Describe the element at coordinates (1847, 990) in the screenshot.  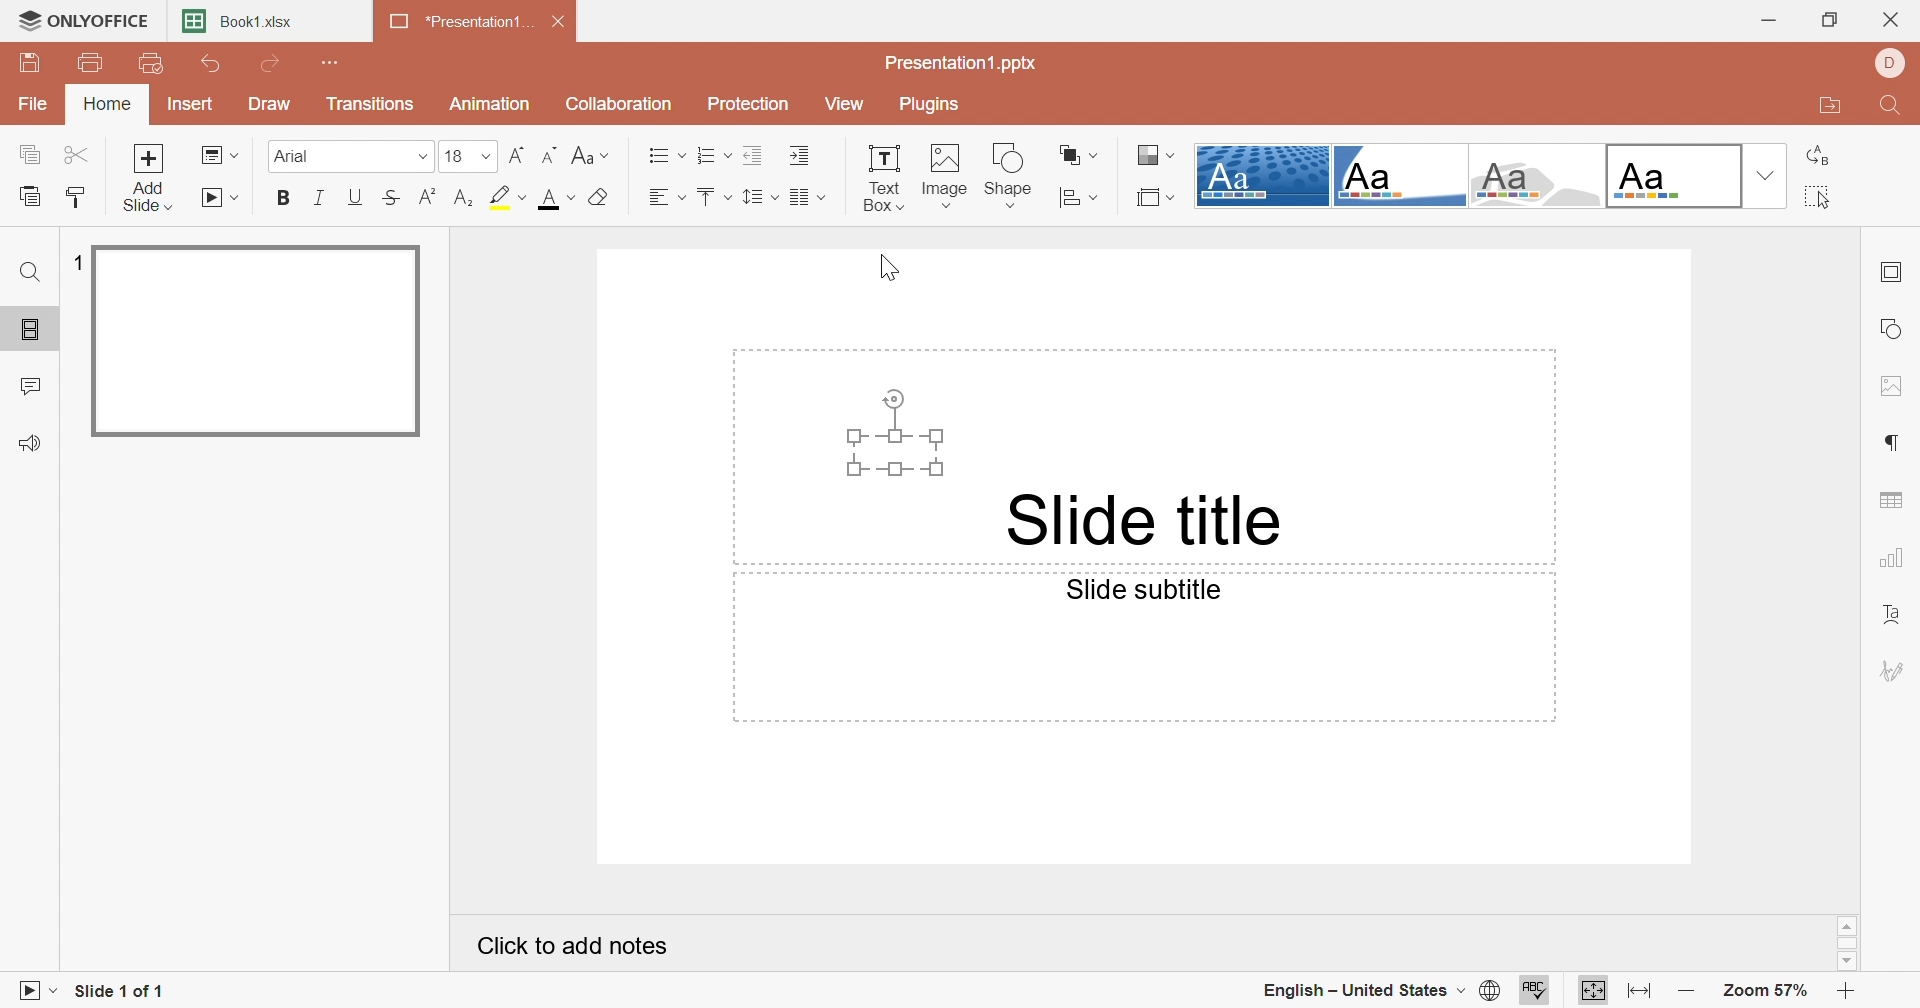
I see `Zoom in` at that location.